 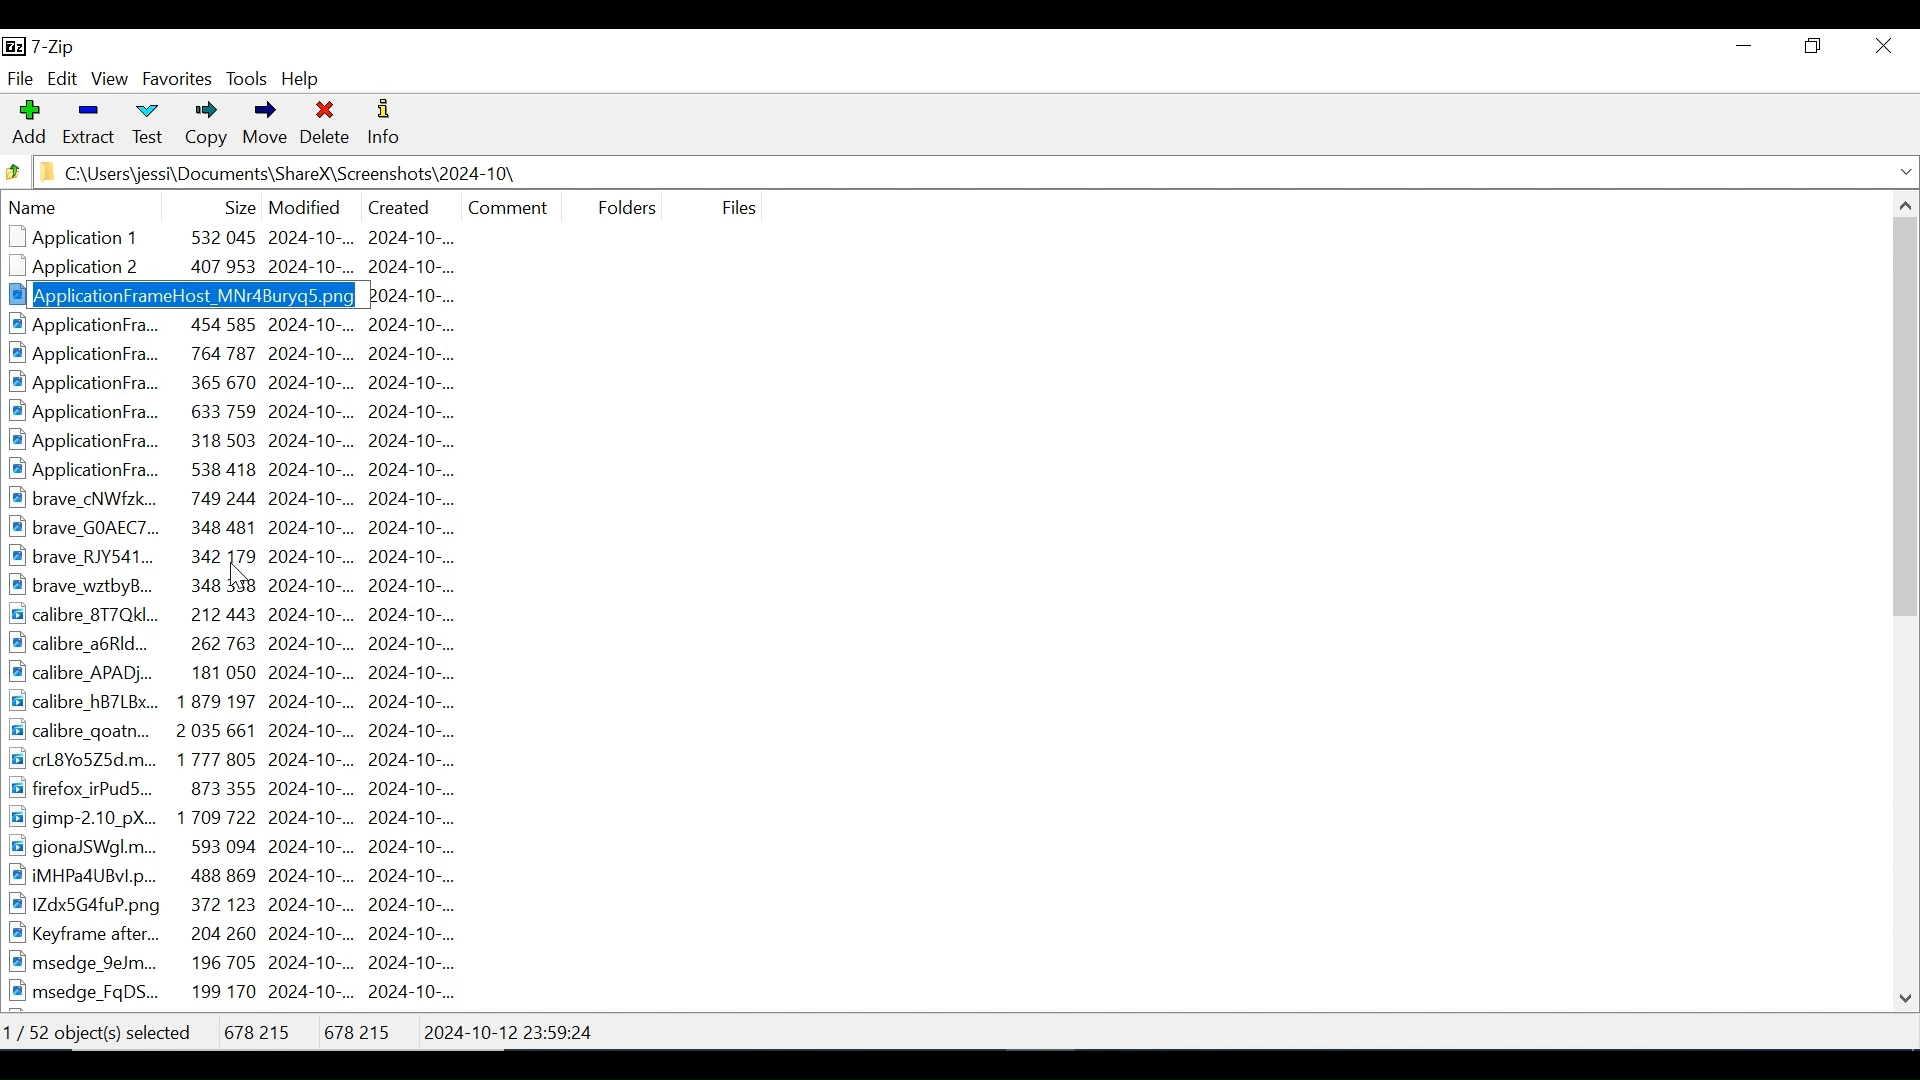 What do you see at coordinates (247, 758) in the screenshot?
I see `carl8Yo5Z25d.m... 1777 805 2024-10-.. 2024-10-...` at bounding box center [247, 758].